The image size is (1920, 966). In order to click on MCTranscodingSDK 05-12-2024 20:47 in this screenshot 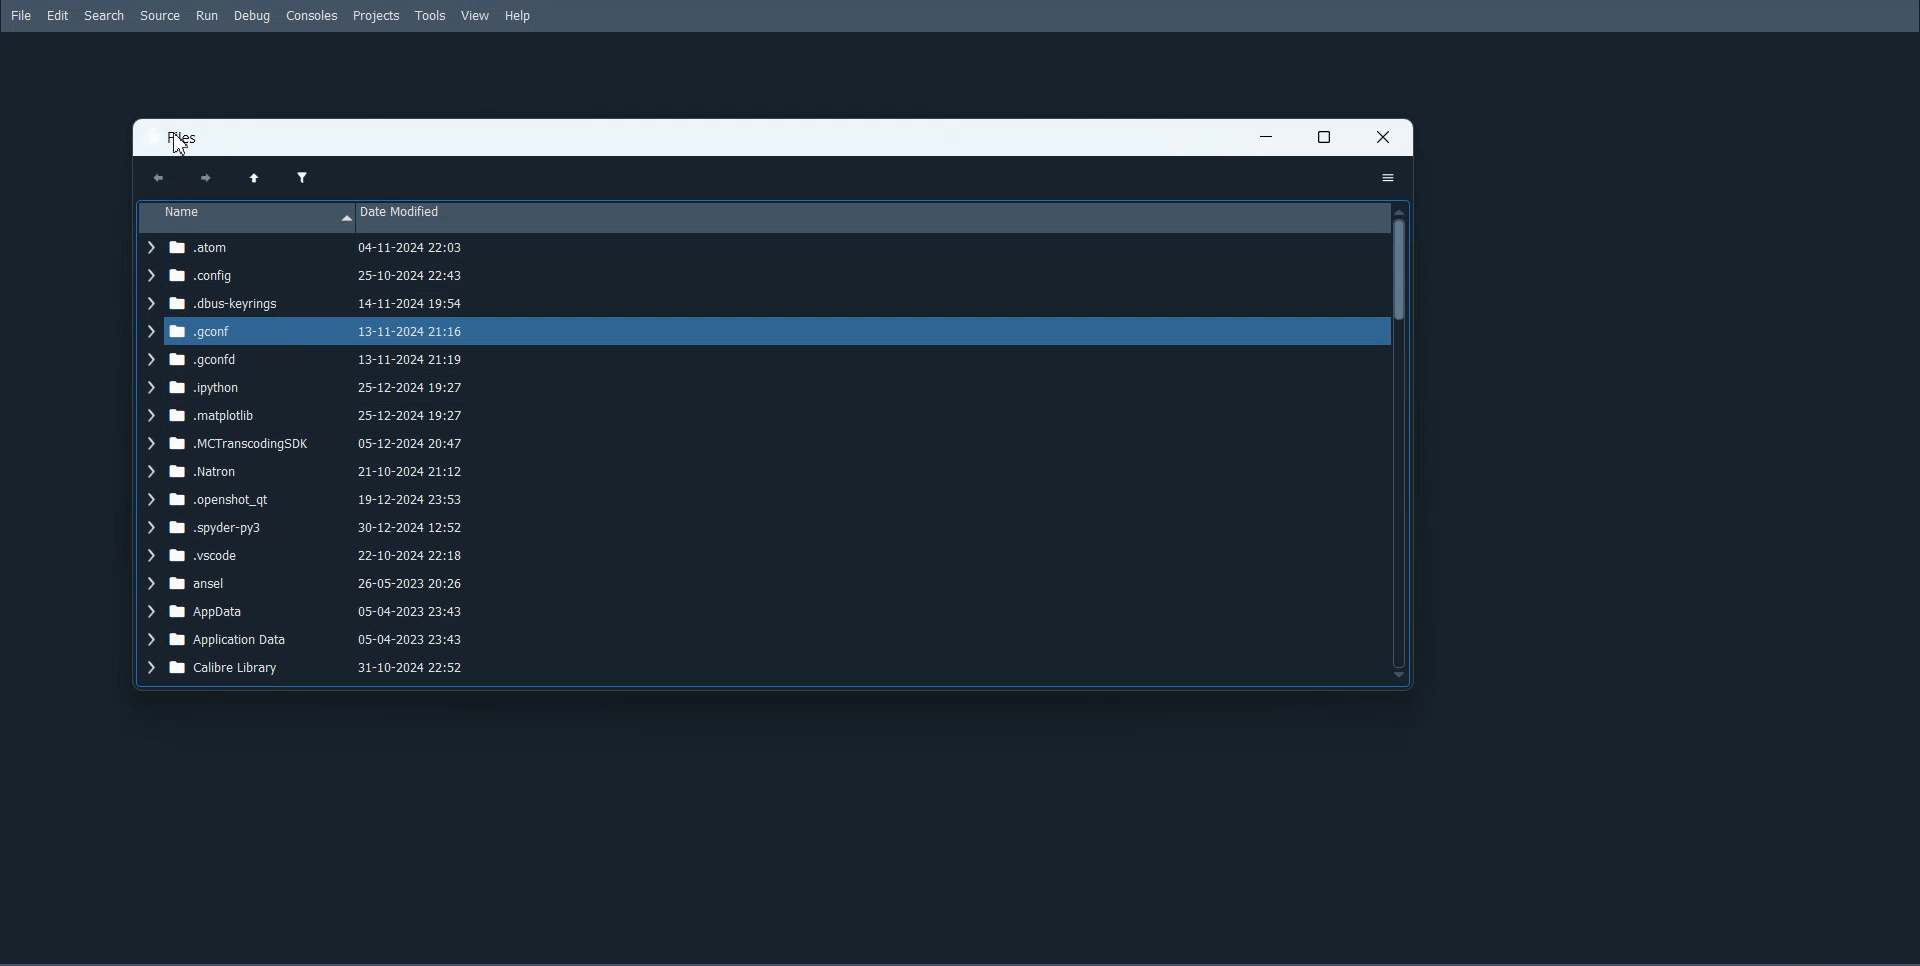, I will do `click(307, 443)`.